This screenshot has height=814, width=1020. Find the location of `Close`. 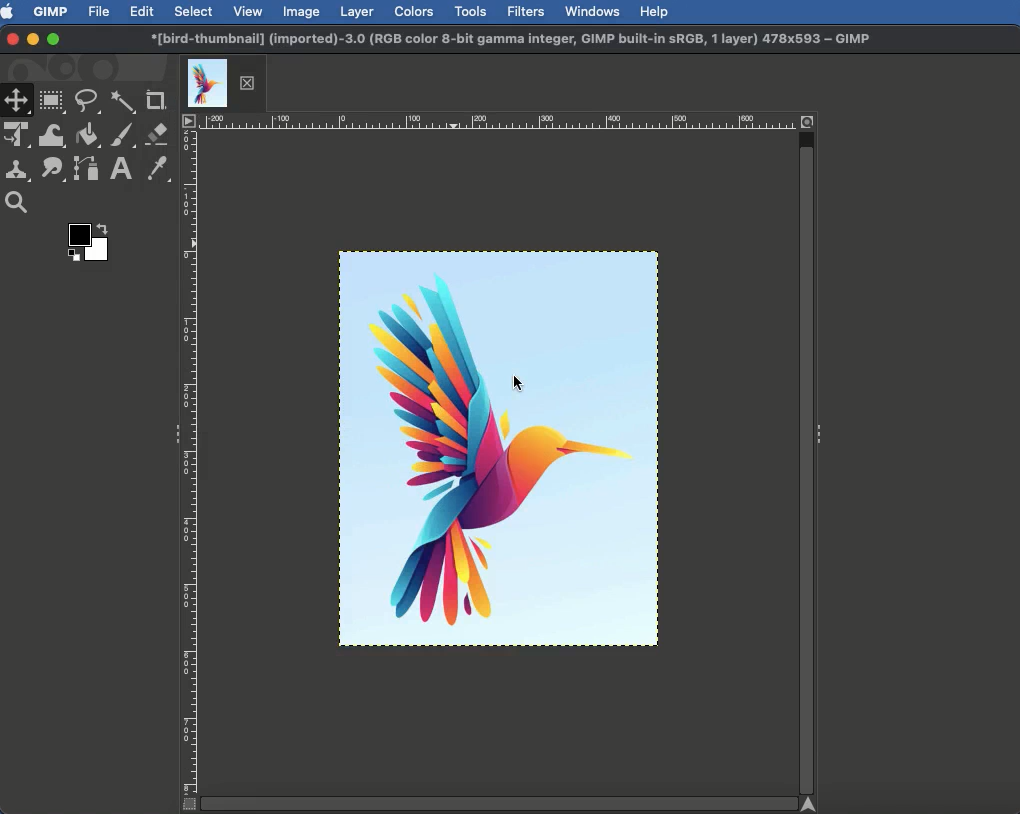

Close is located at coordinates (11, 40).